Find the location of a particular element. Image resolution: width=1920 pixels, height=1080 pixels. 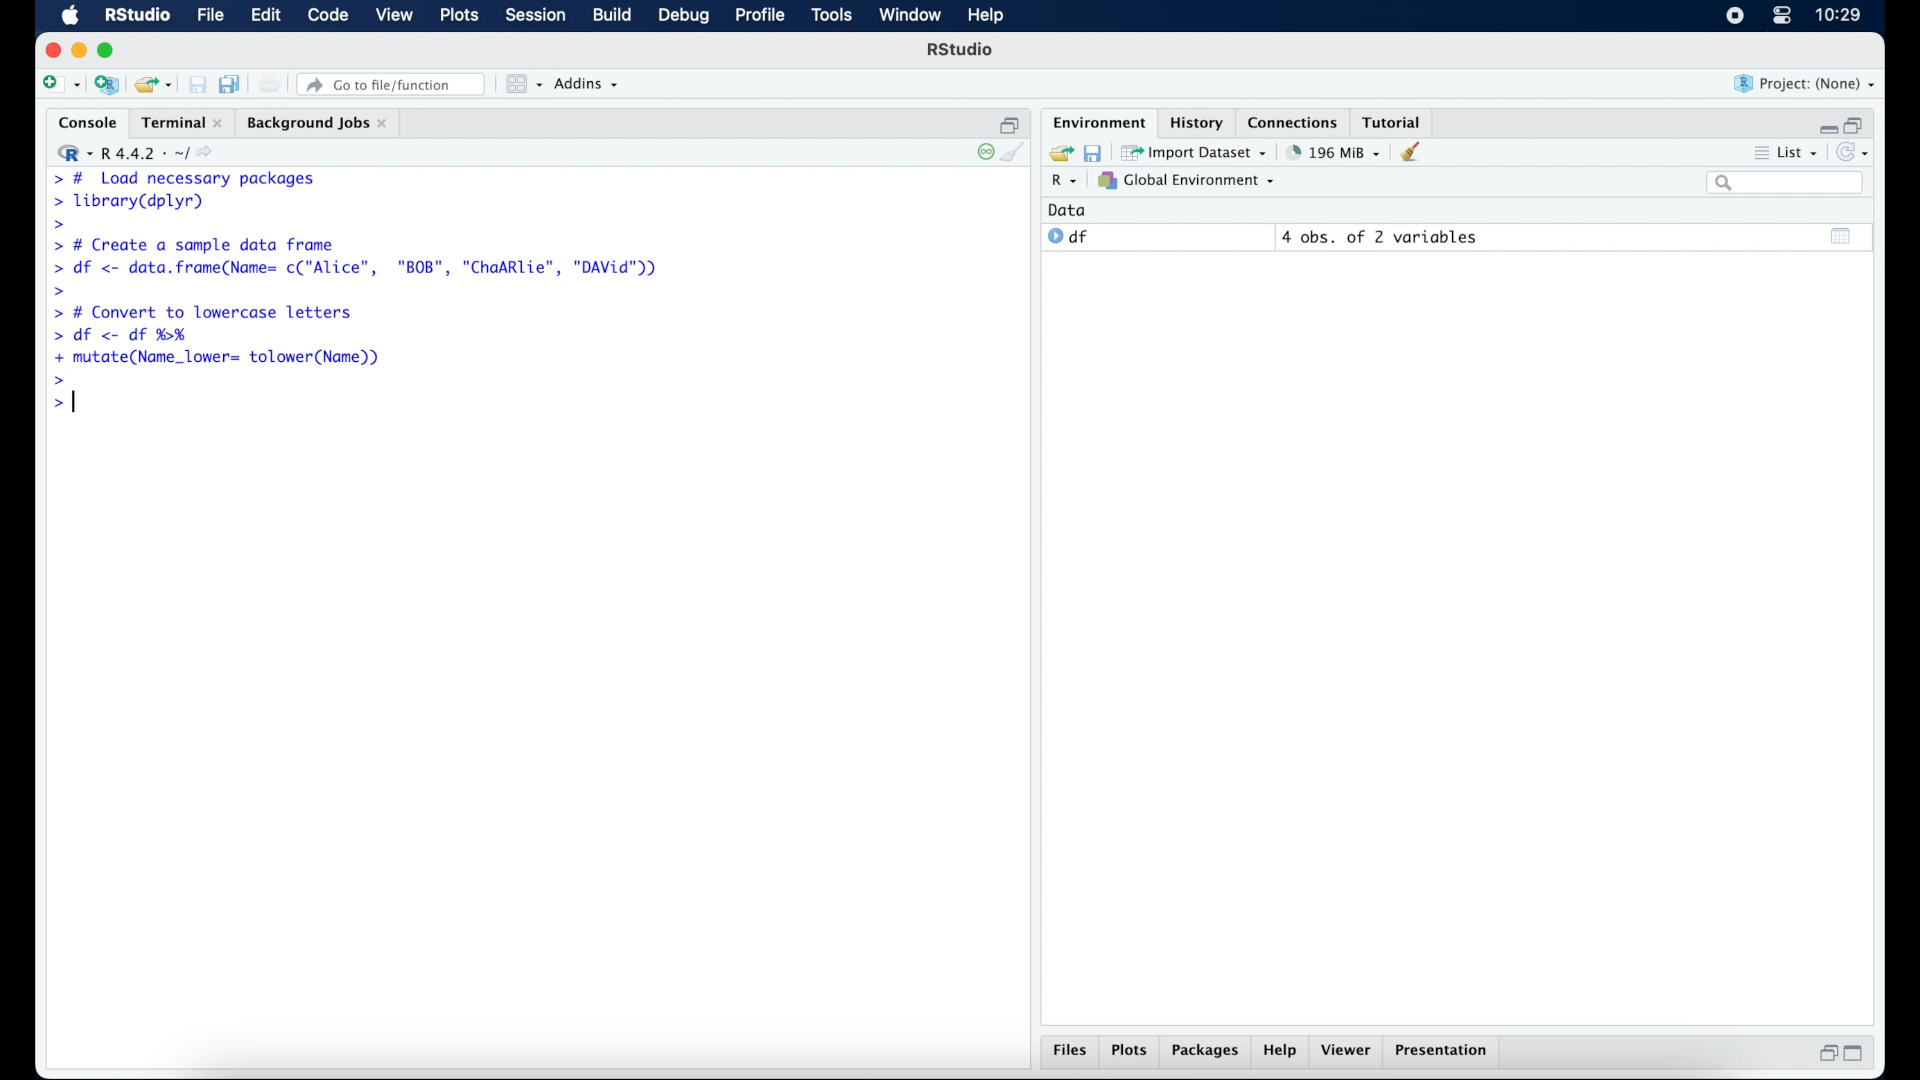

minimize is located at coordinates (1825, 124).